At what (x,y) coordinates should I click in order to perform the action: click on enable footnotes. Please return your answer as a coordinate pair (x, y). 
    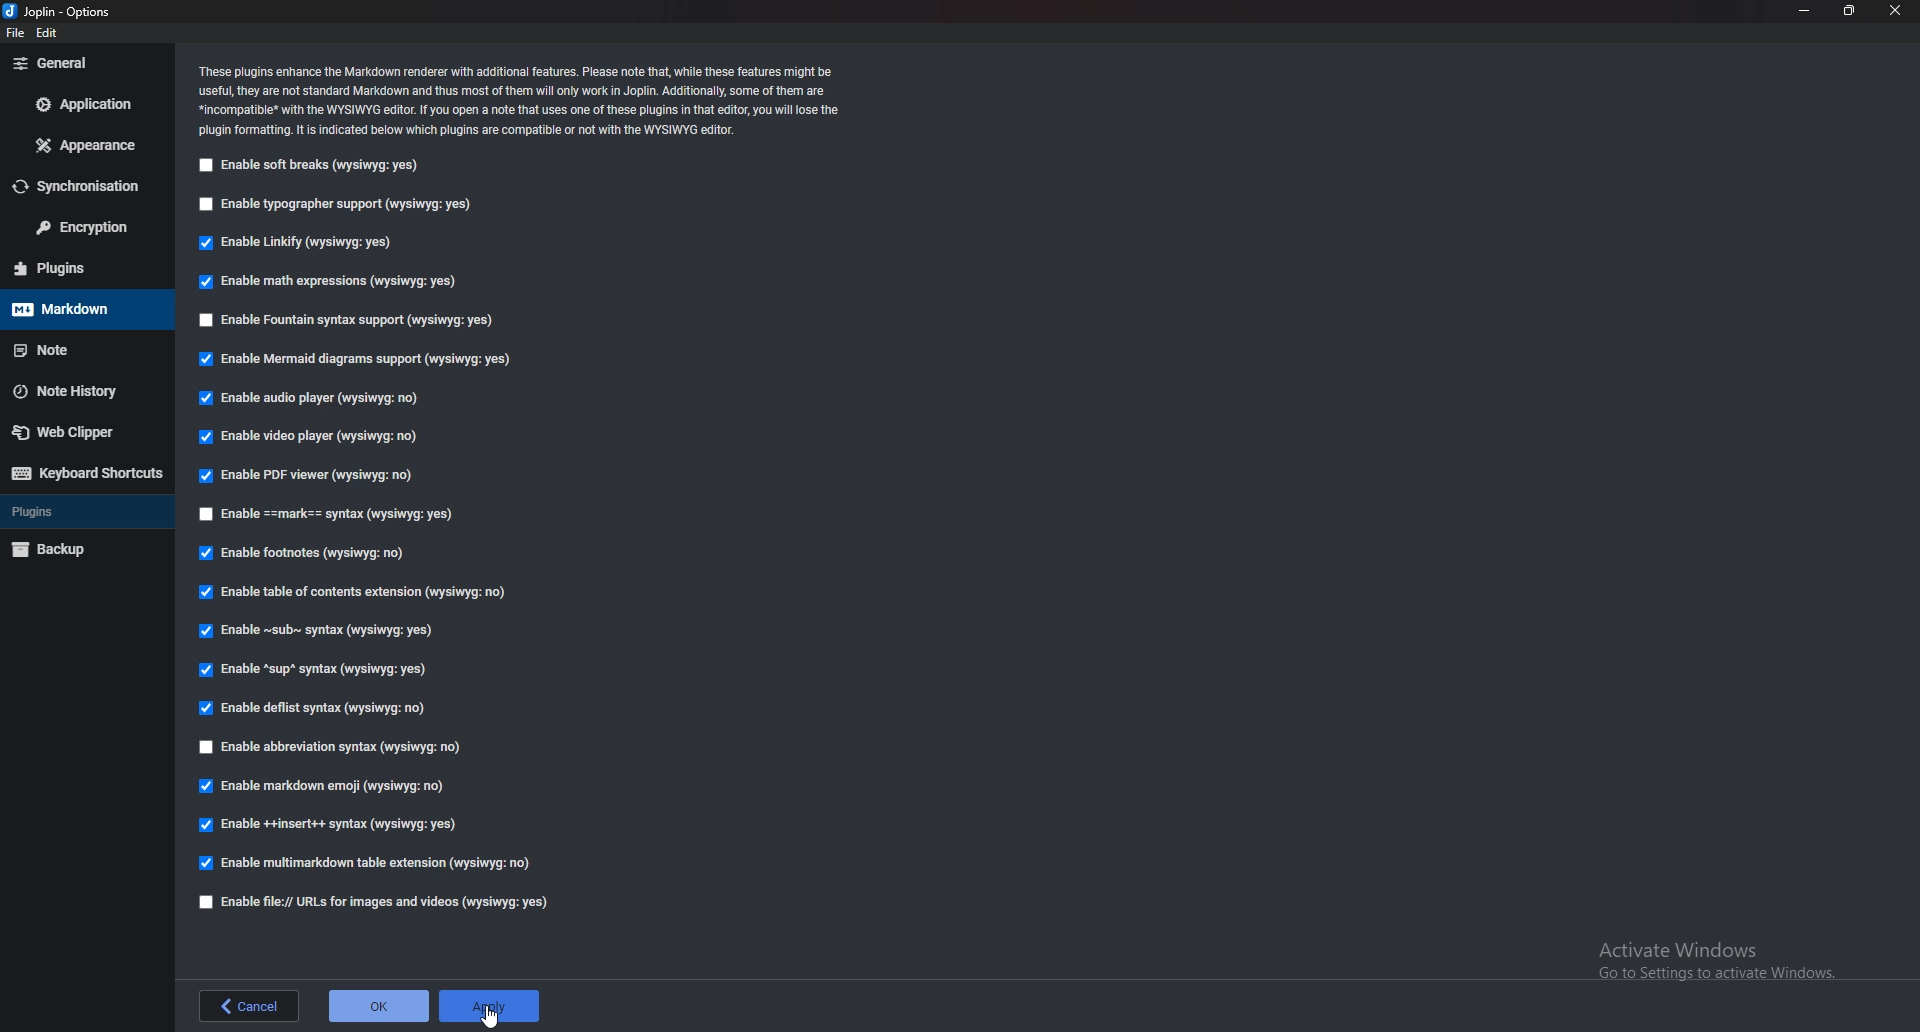
    Looking at the image, I should click on (306, 554).